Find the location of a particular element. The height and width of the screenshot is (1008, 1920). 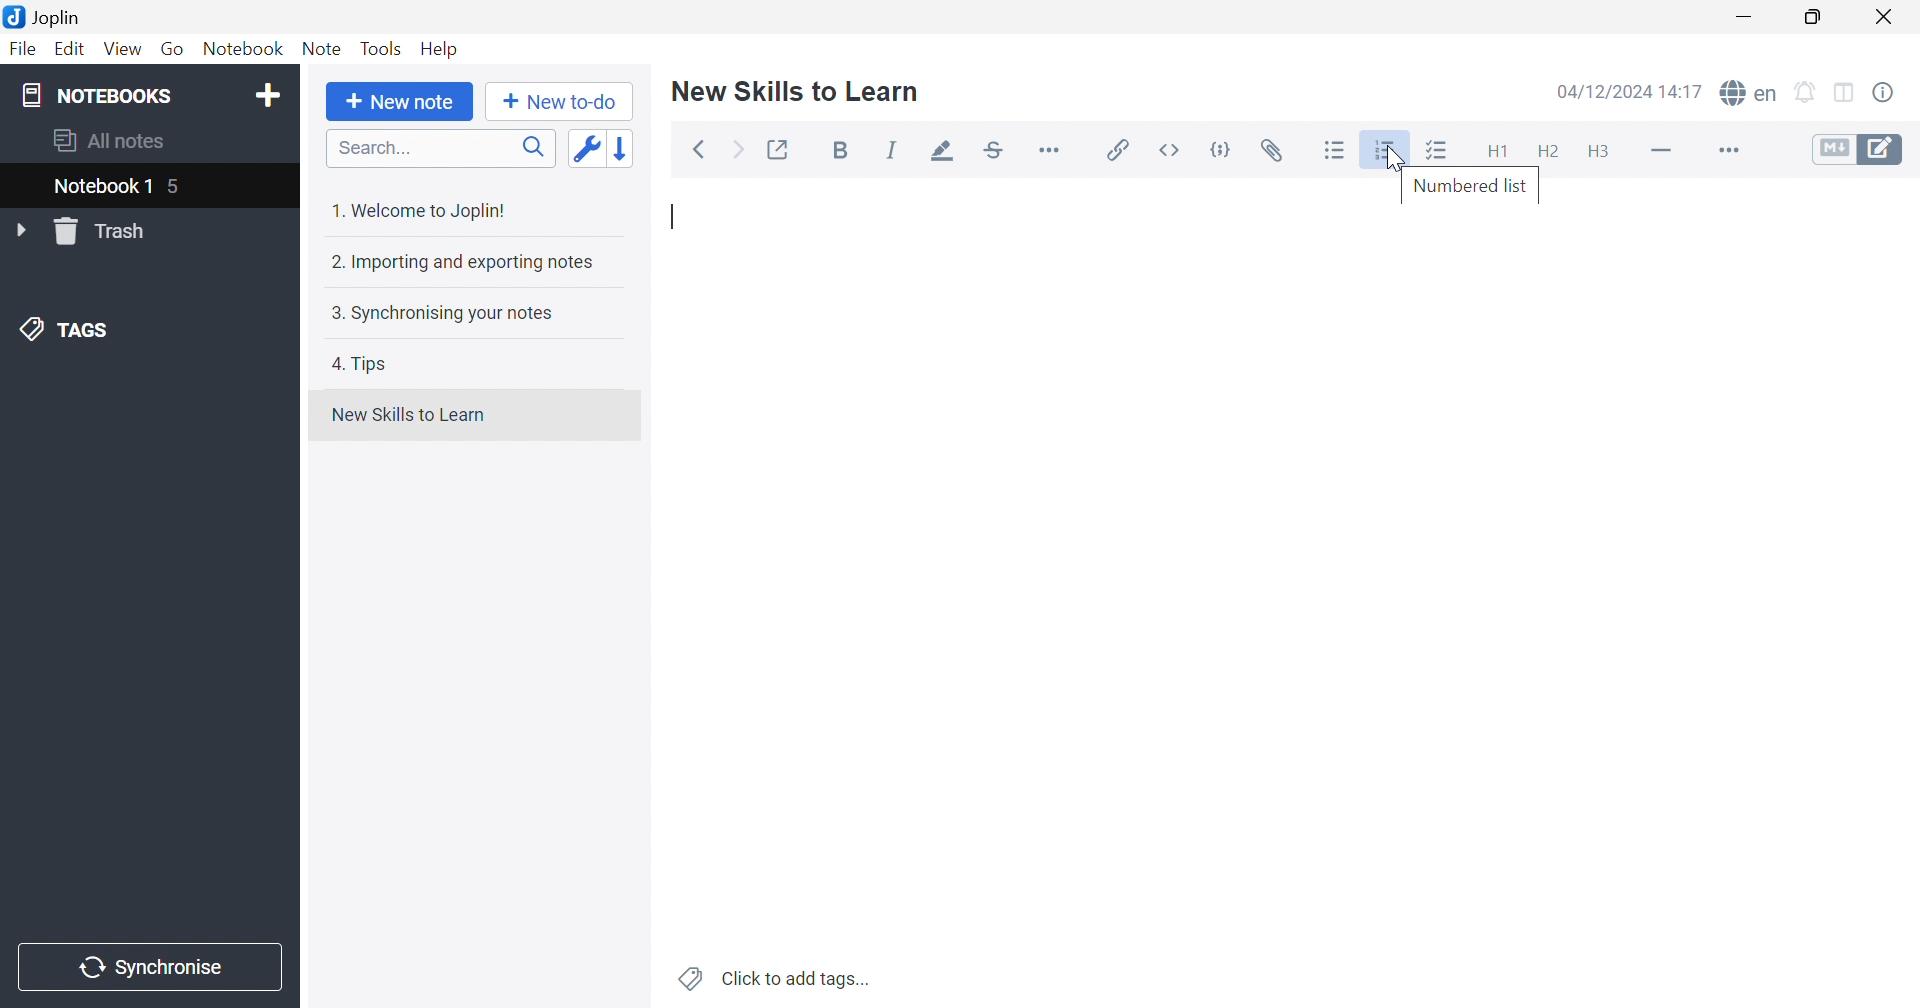

New note is located at coordinates (400, 102).